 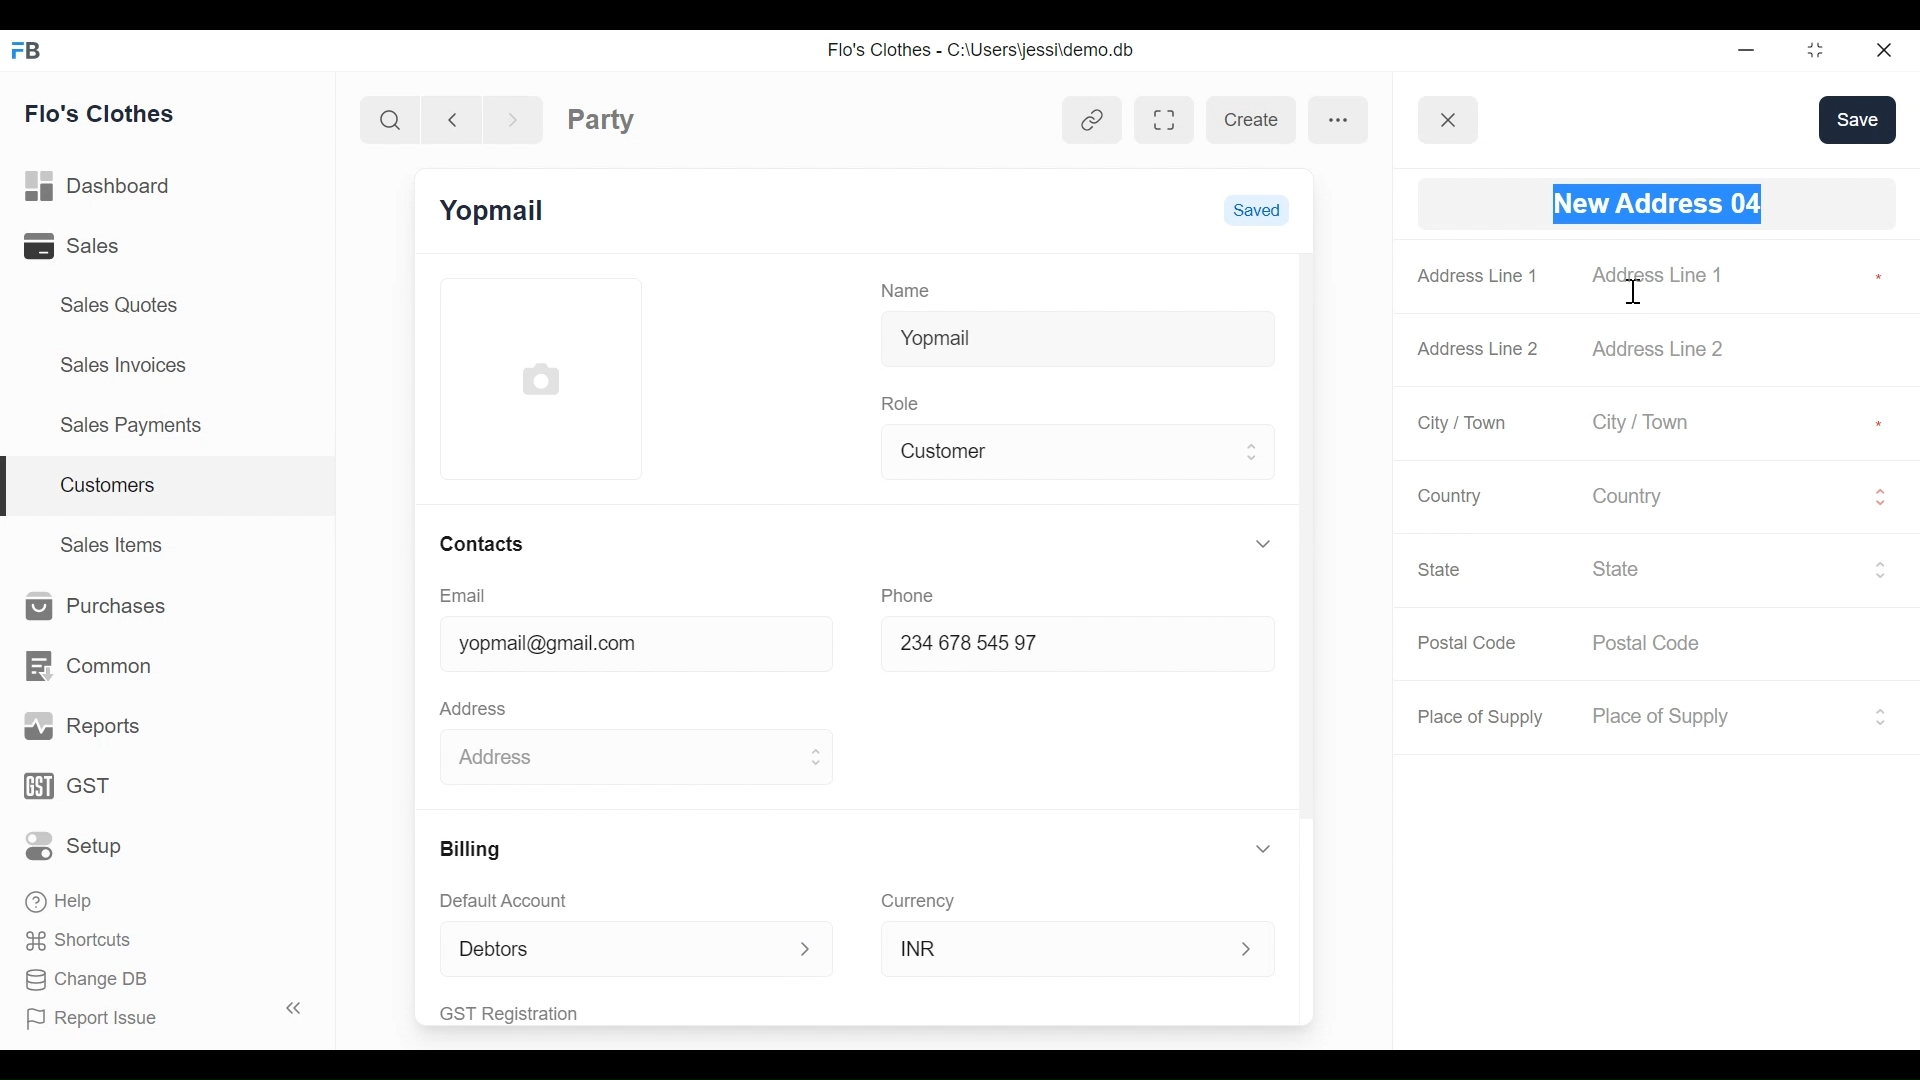 What do you see at coordinates (72, 939) in the screenshot?
I see `Shortcuts` at bounding box center [72, 939].